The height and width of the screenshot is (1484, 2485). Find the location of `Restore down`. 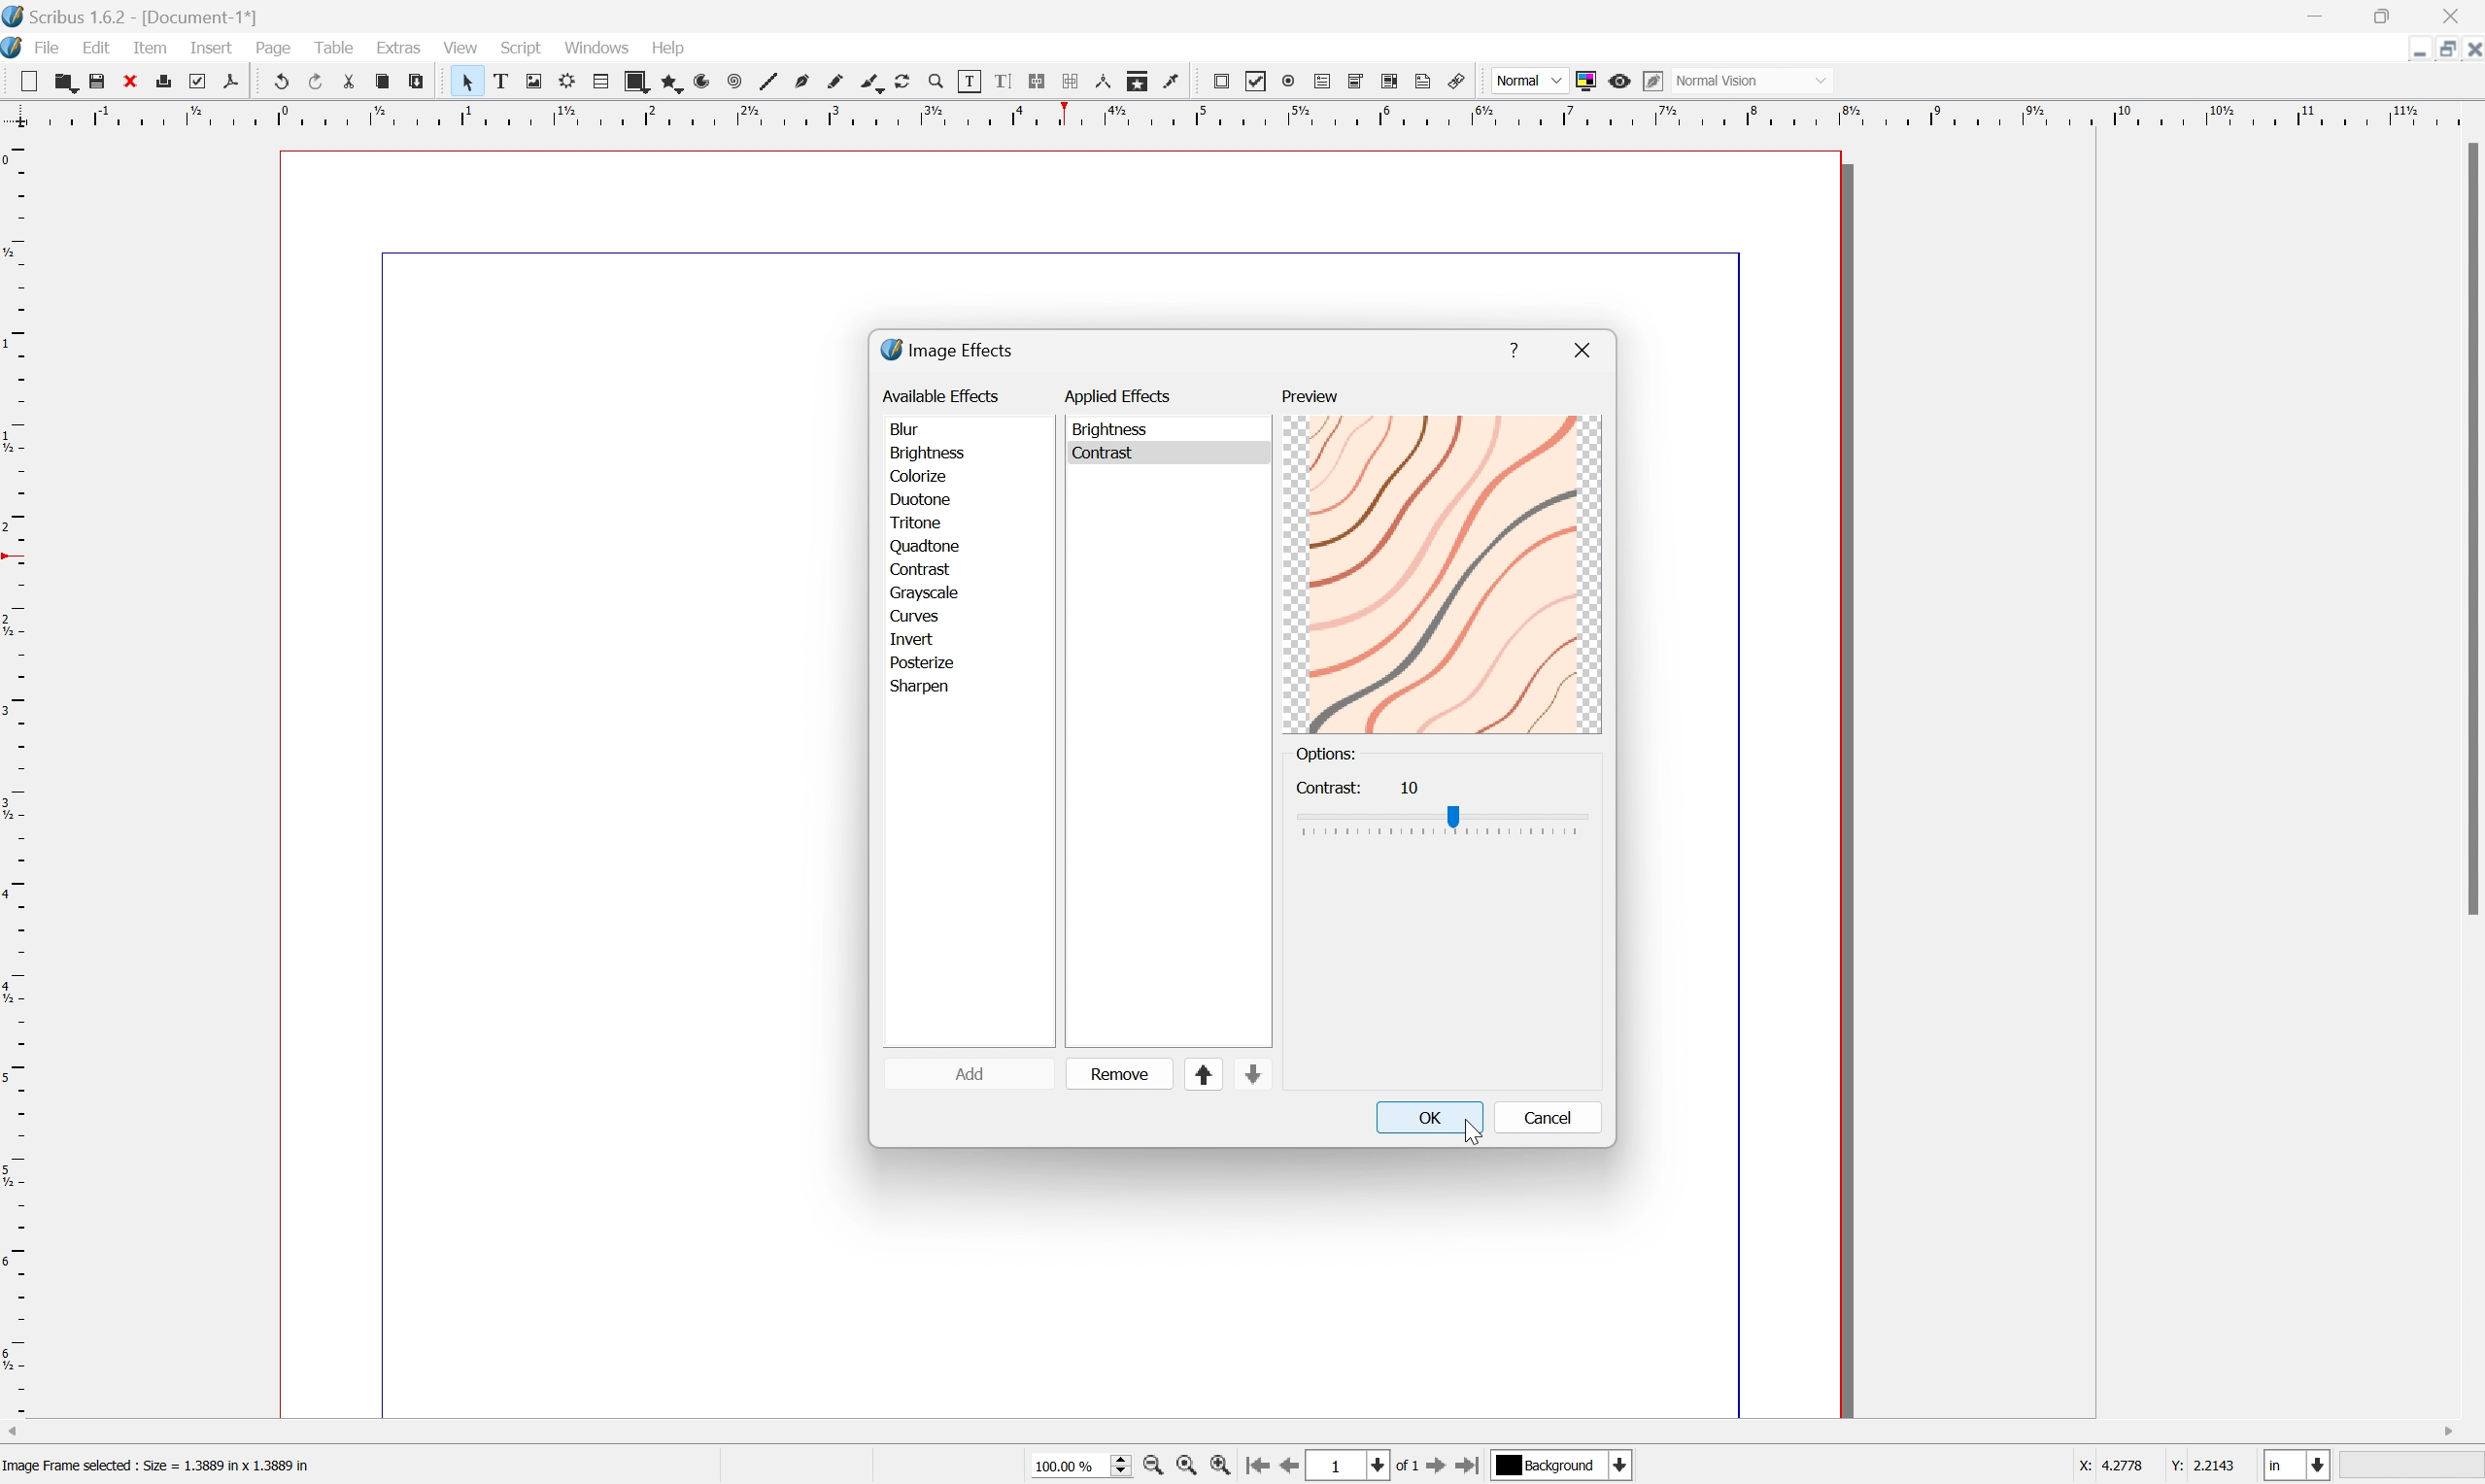

Restore down is located at coordinates (2389, 15).